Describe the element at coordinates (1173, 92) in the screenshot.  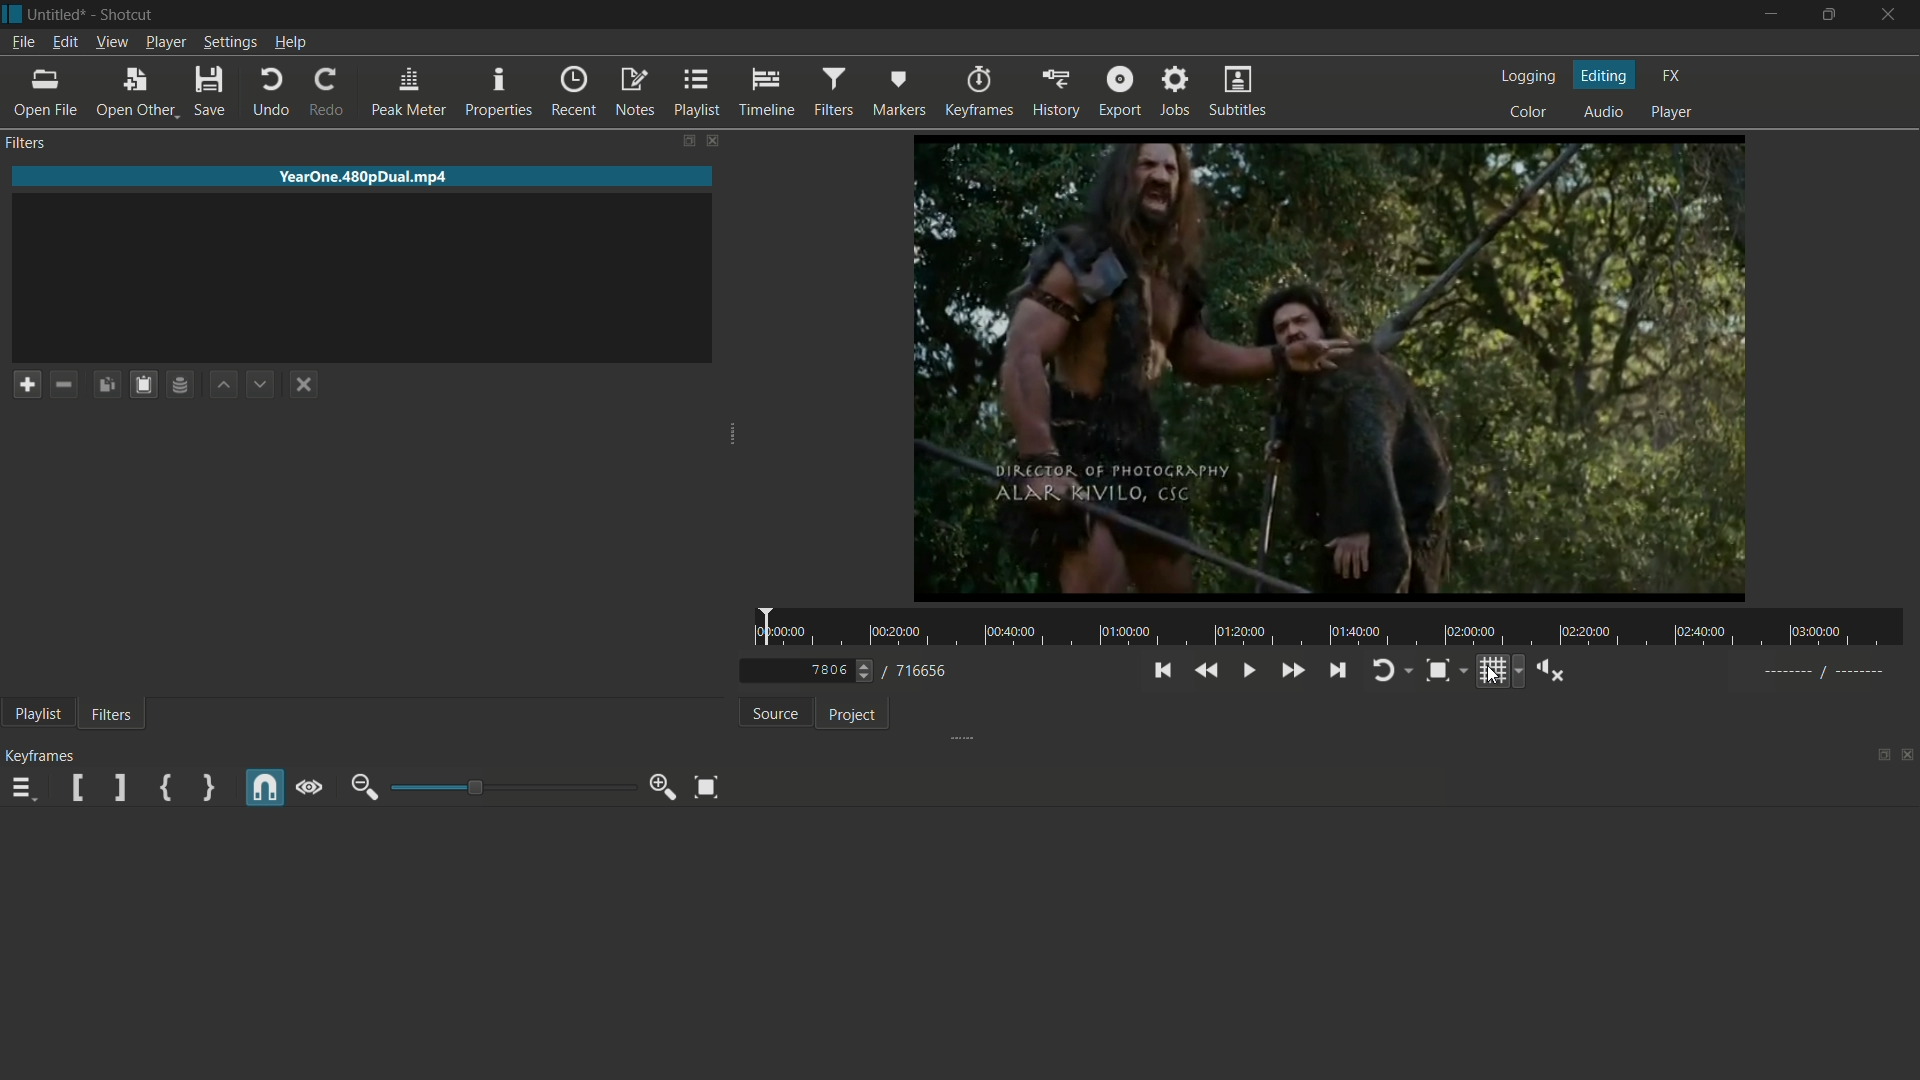
I see `jobs` at that location.